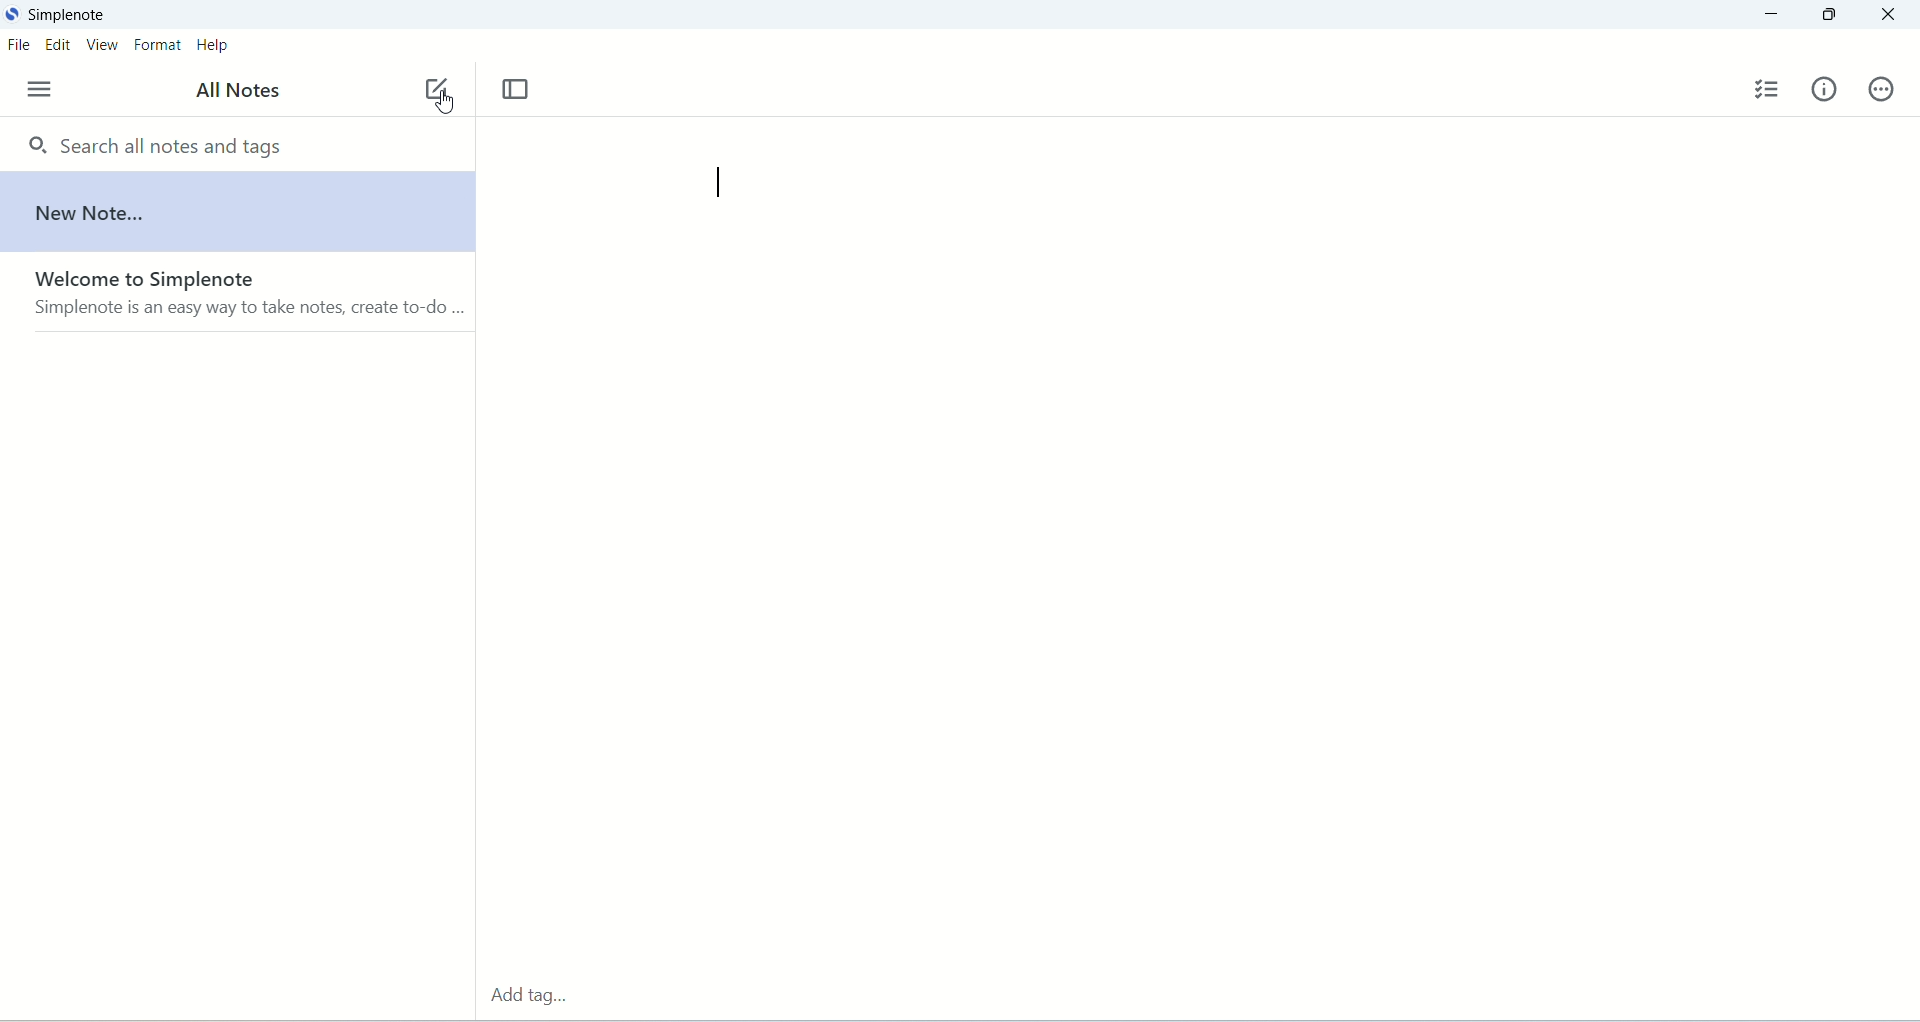 The image size is (1920, 1022). What do you see at coordinates (159, 44) in the screenshot?
I see `format` at bounding box center [159, 44].